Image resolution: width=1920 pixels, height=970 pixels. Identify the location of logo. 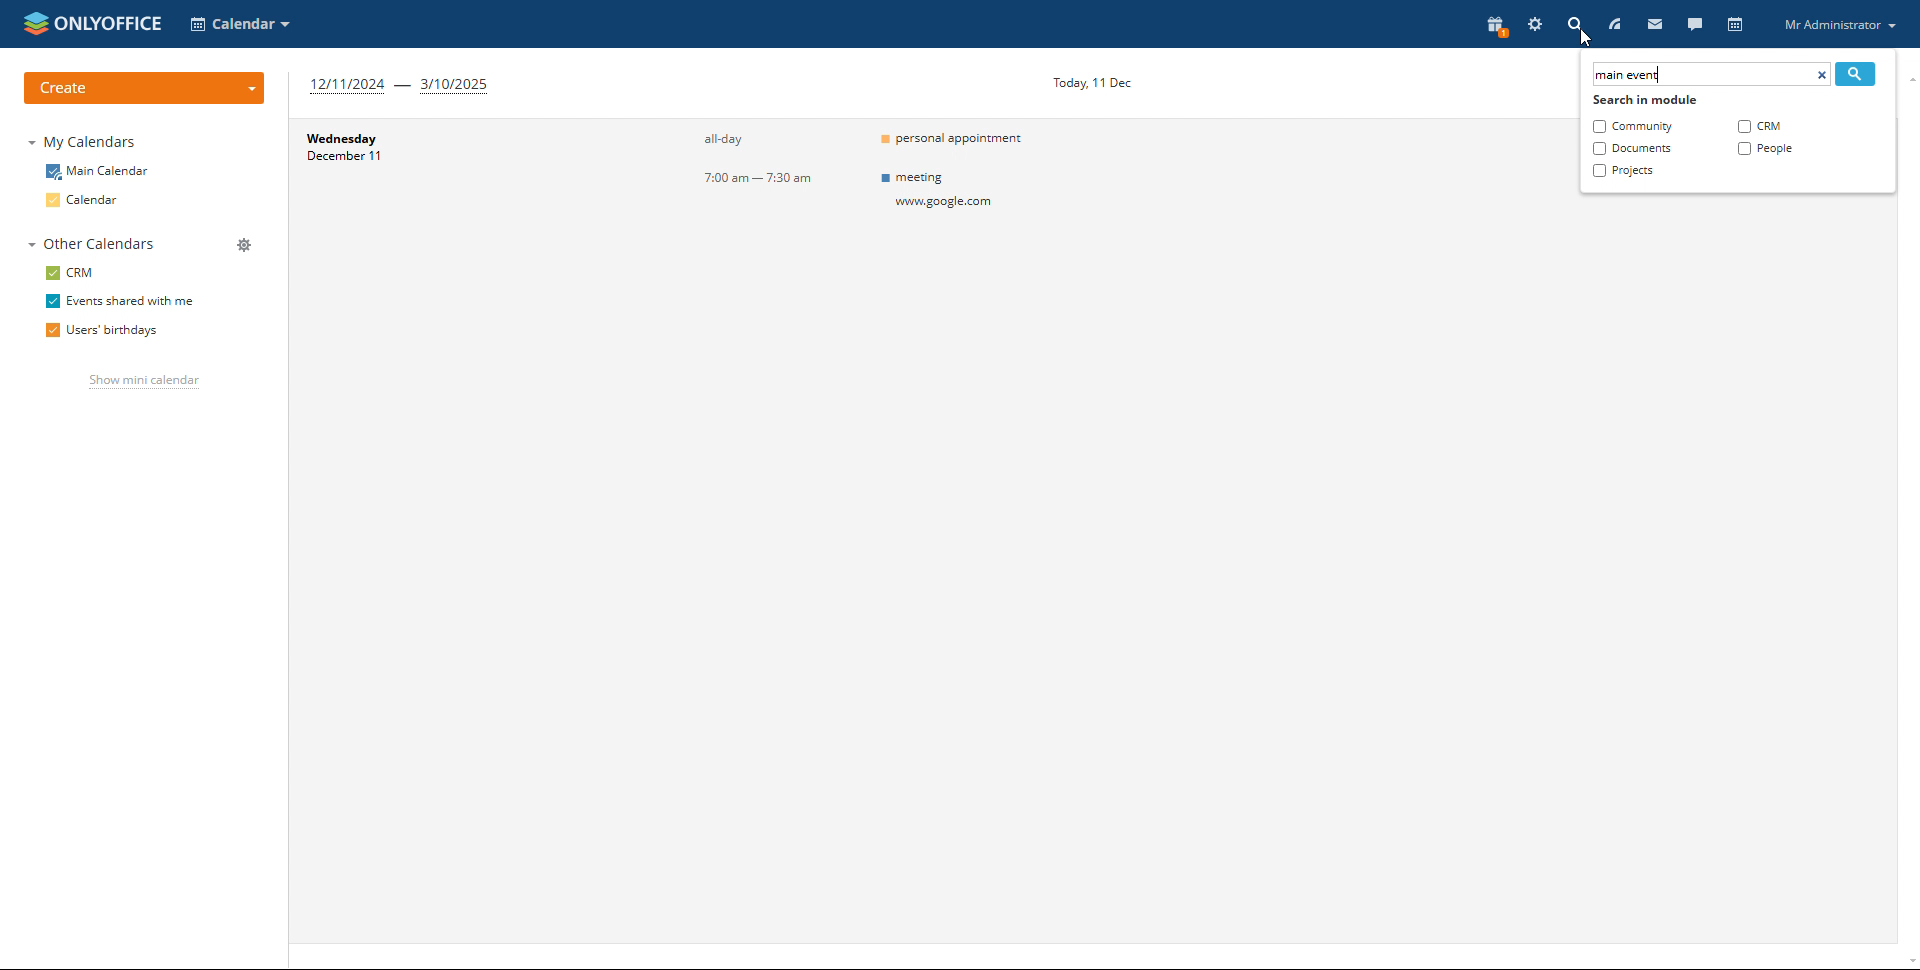
(90, 23).